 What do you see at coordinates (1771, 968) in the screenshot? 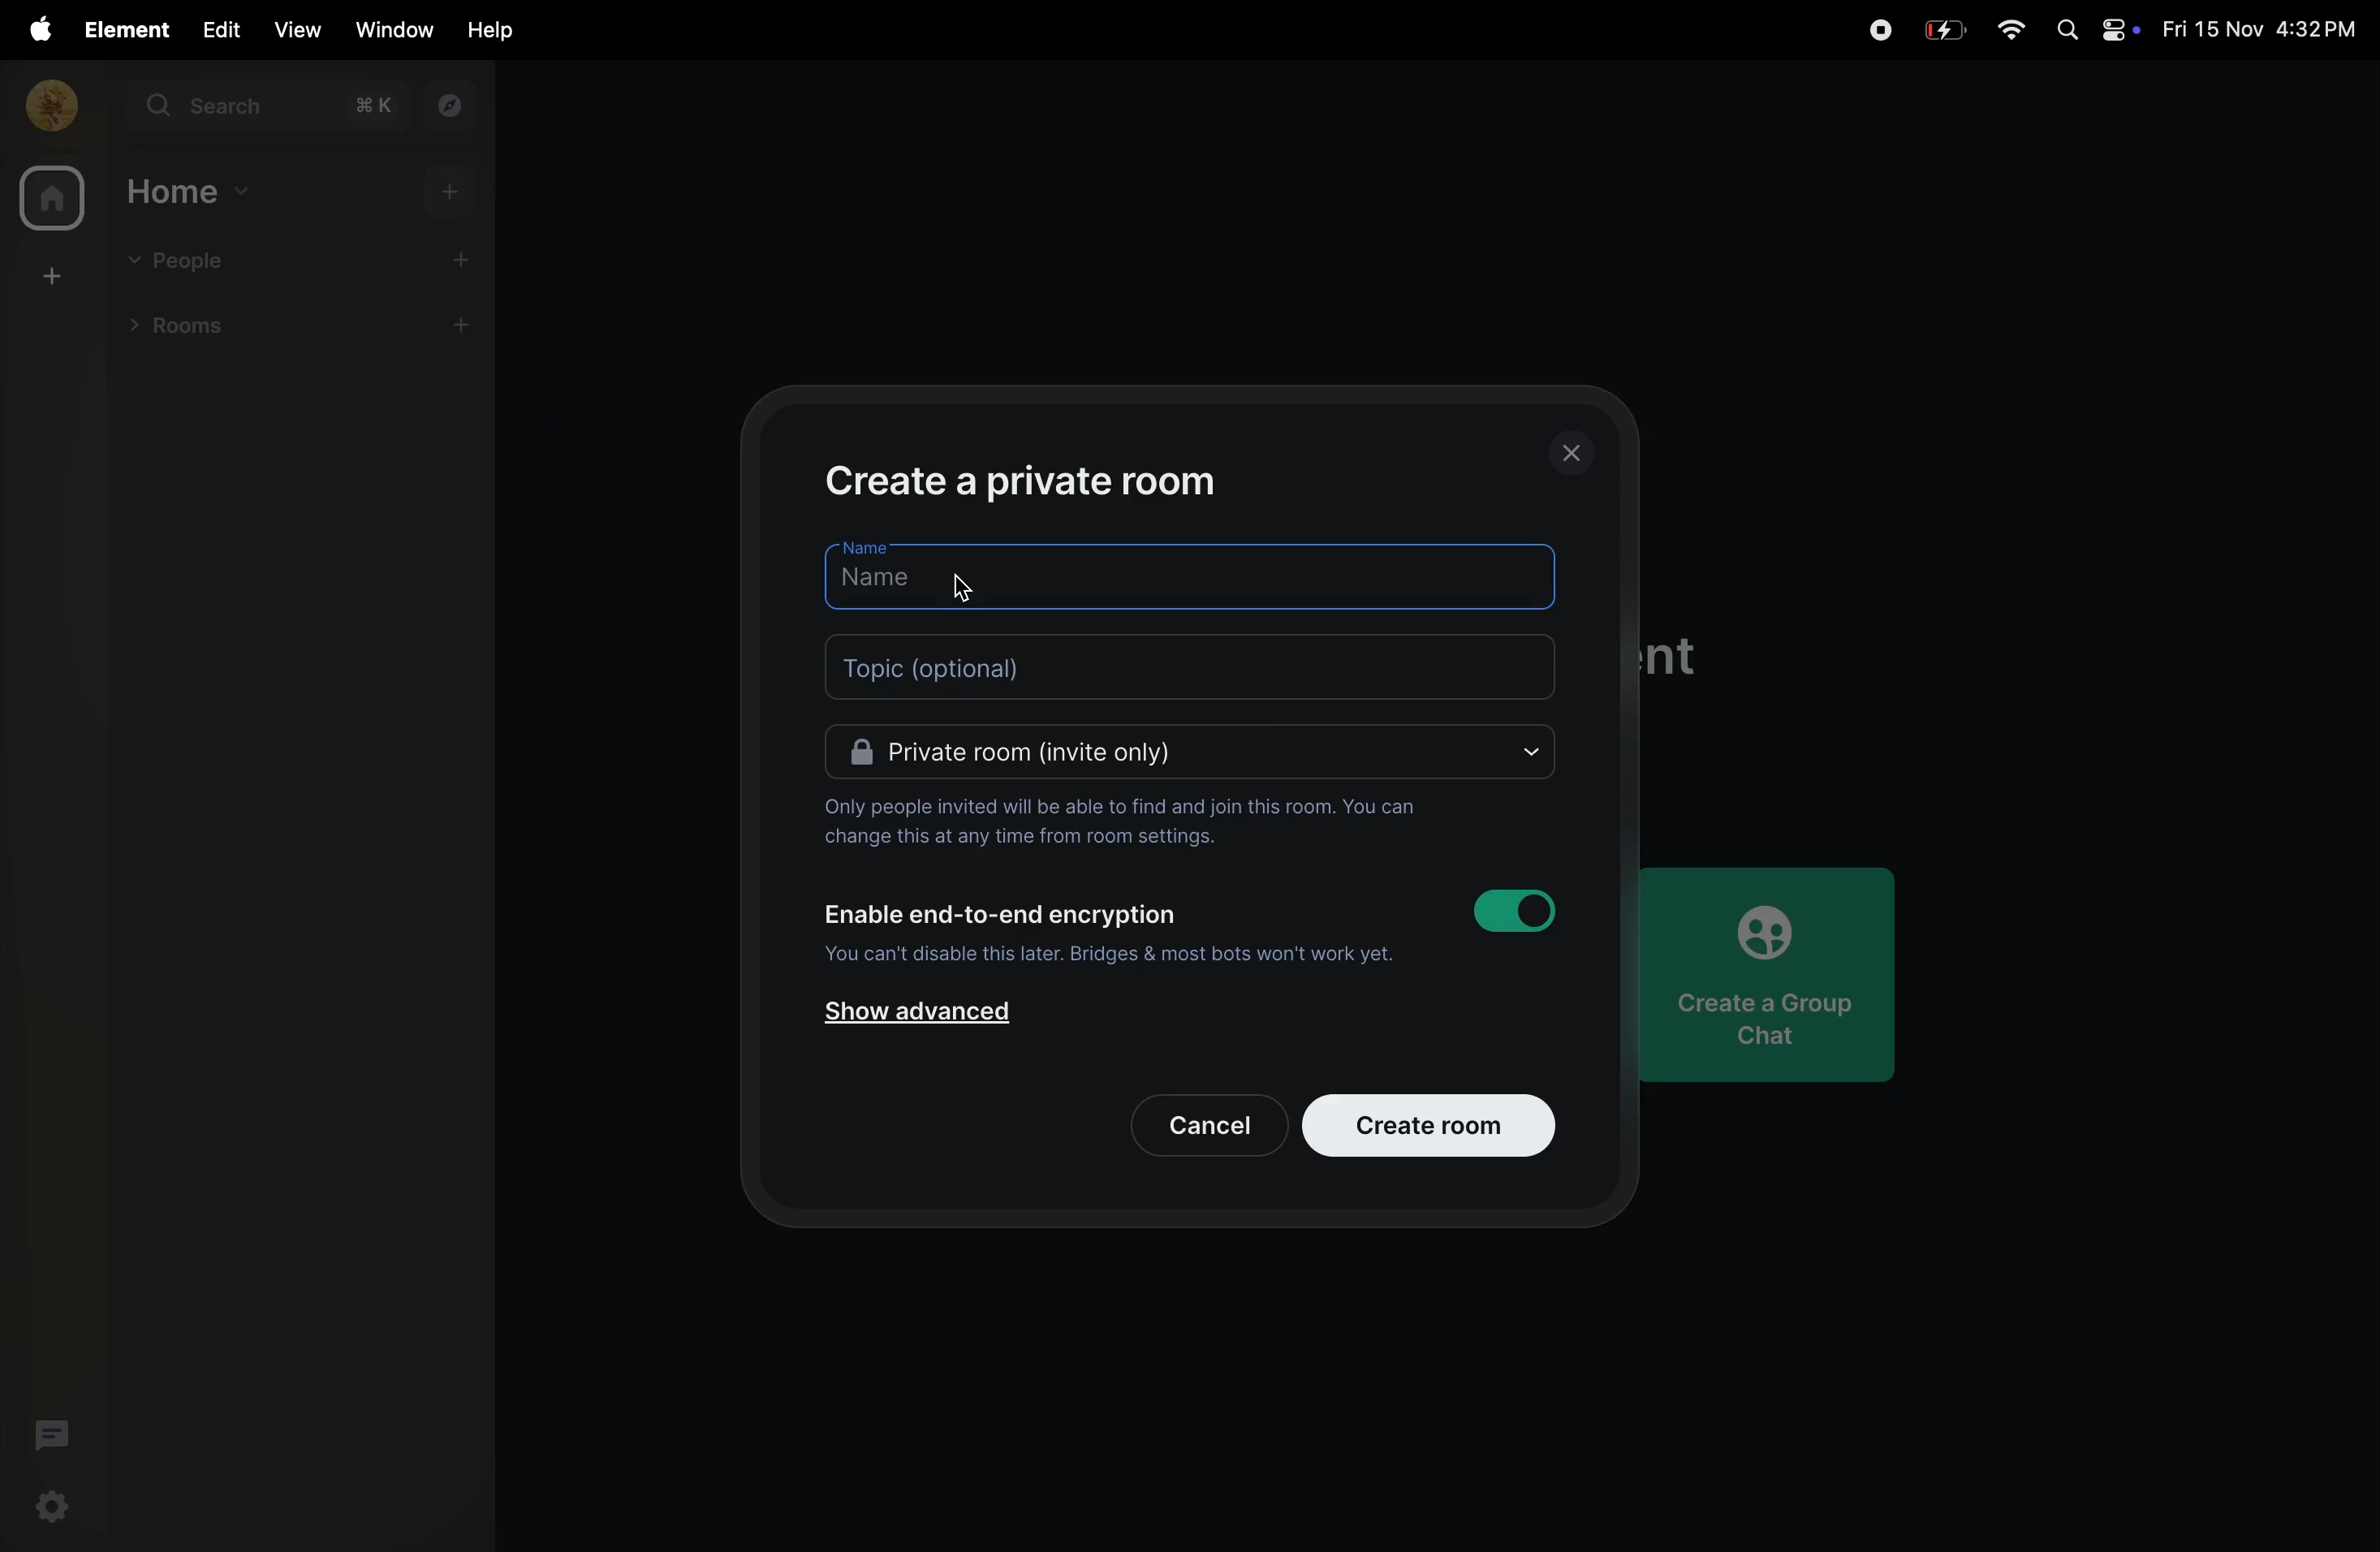
I see `create a group chat` at bounding box center [1771, 968].